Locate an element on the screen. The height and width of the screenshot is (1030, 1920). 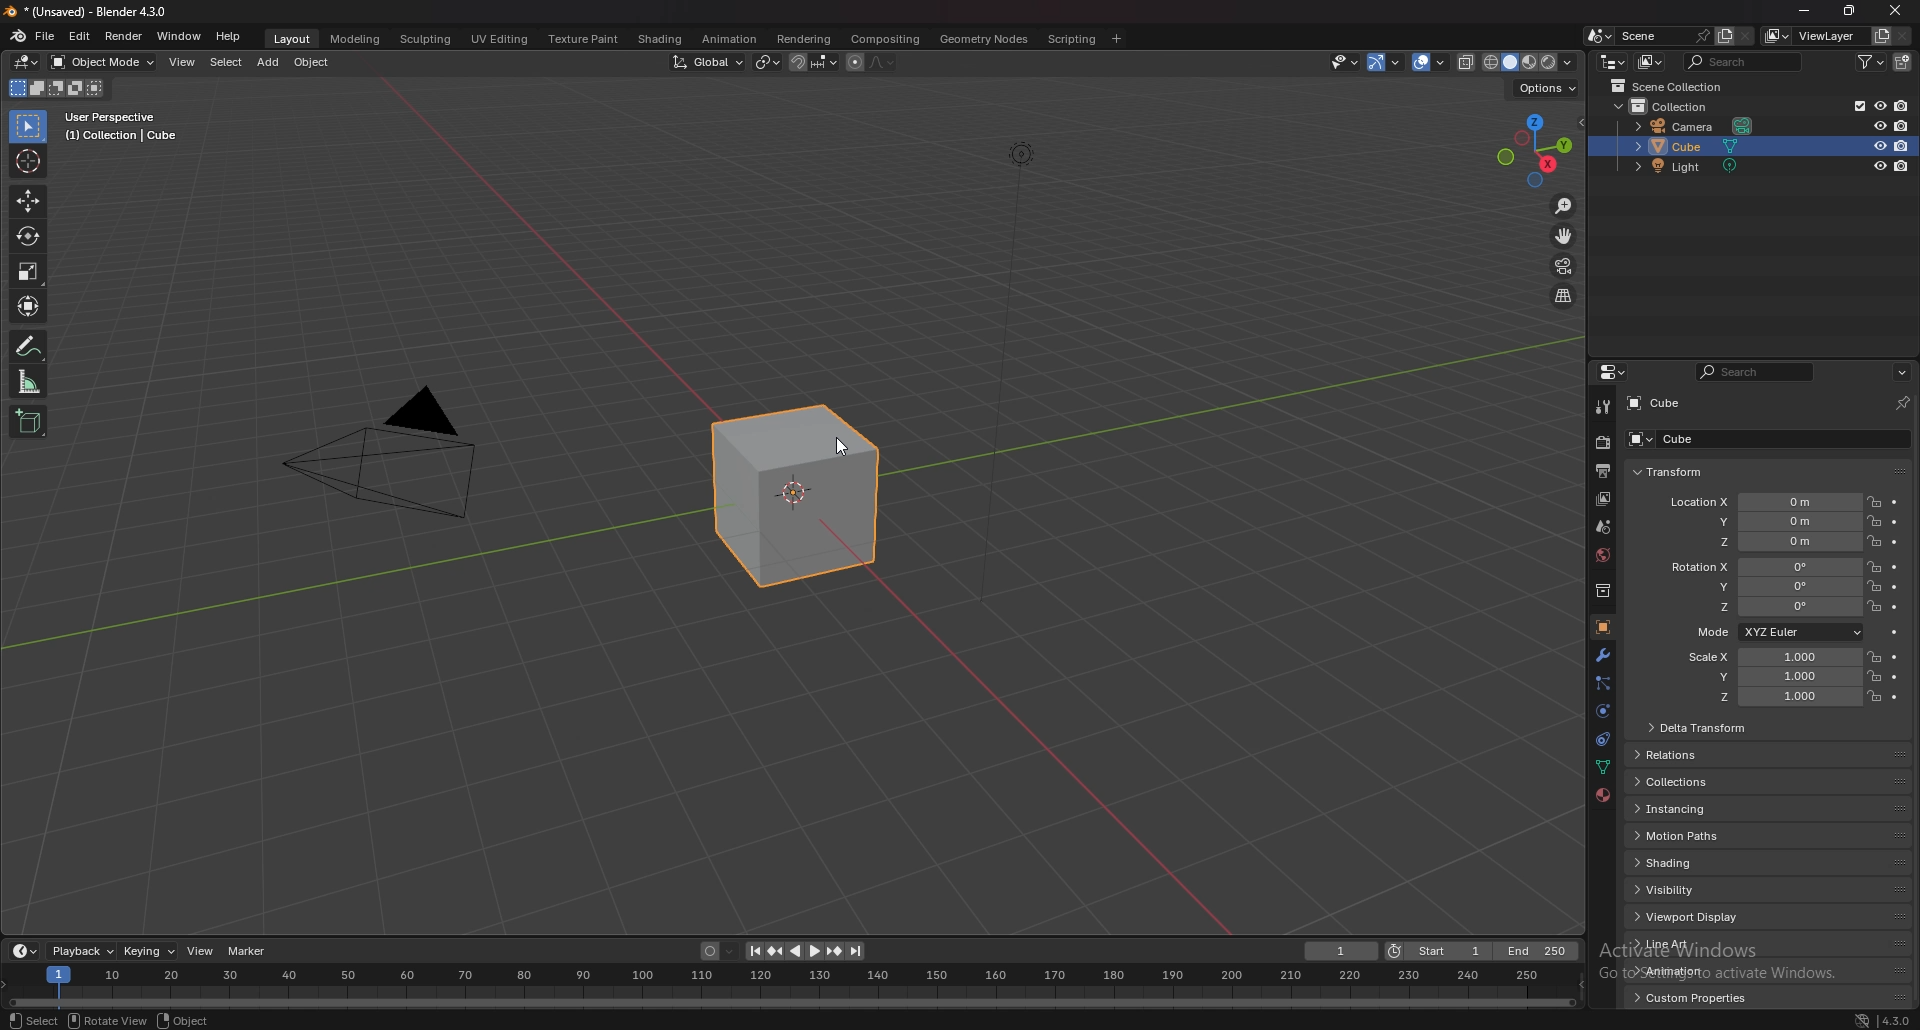
world is located at coordinates (1602, 554).